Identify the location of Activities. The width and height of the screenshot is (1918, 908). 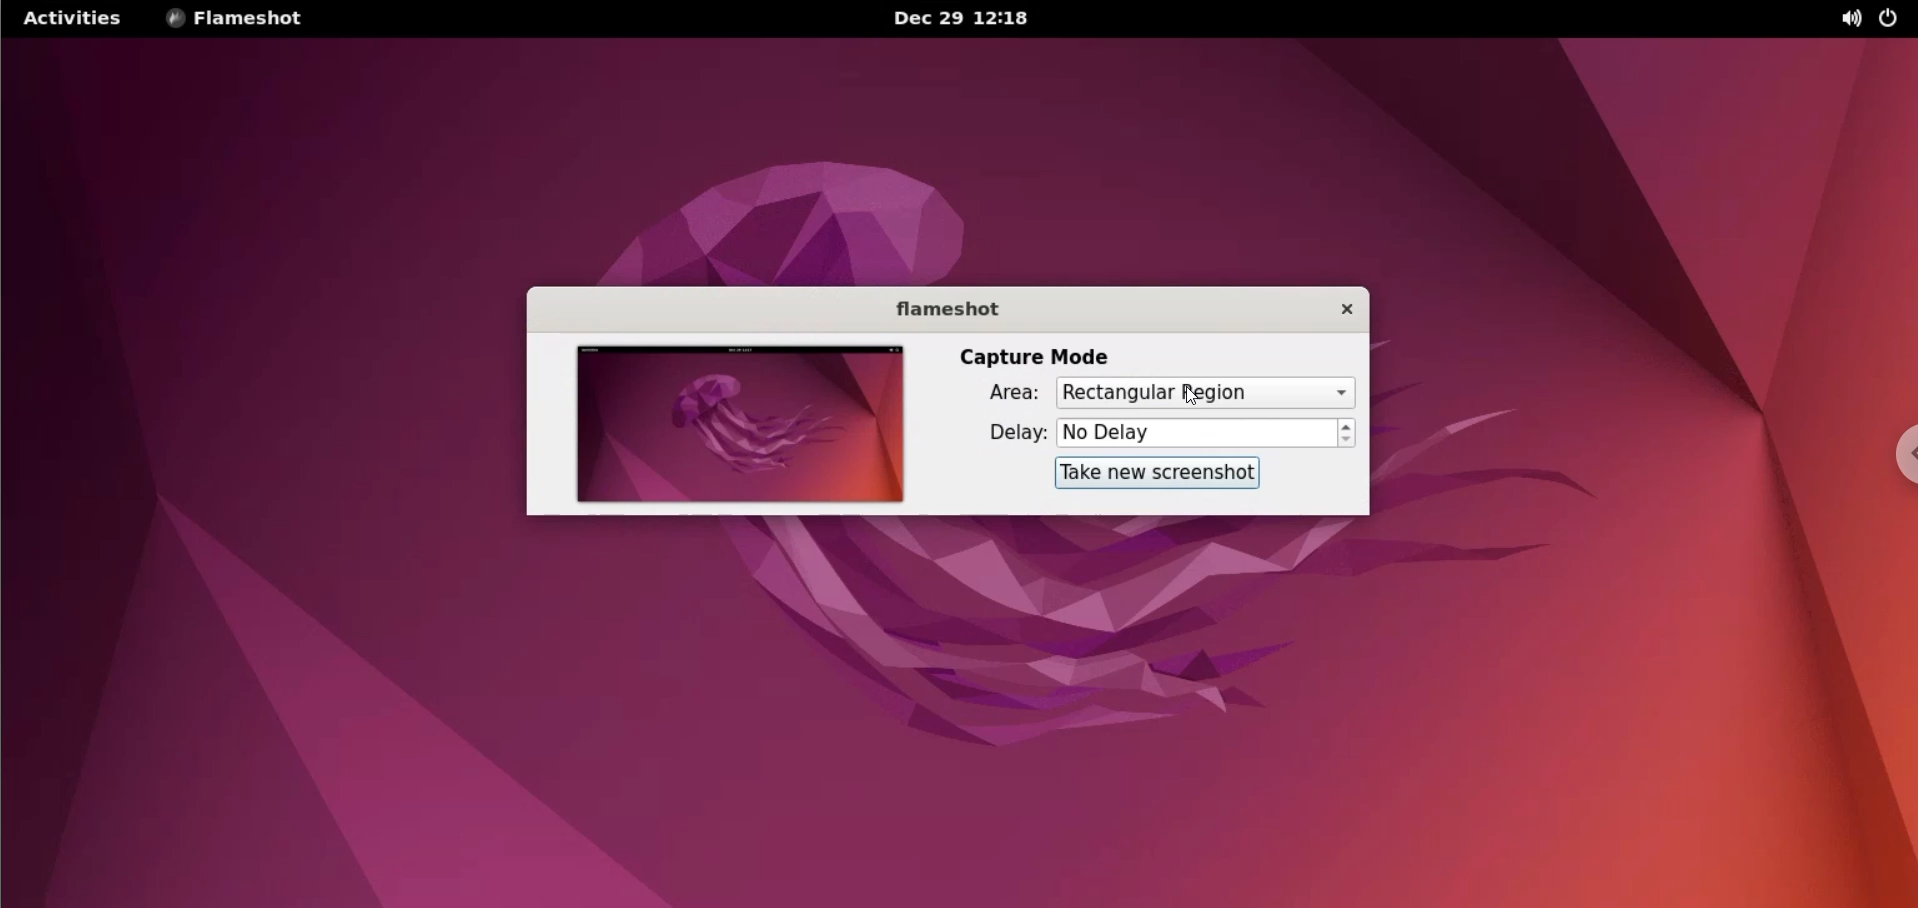
(71, 19).